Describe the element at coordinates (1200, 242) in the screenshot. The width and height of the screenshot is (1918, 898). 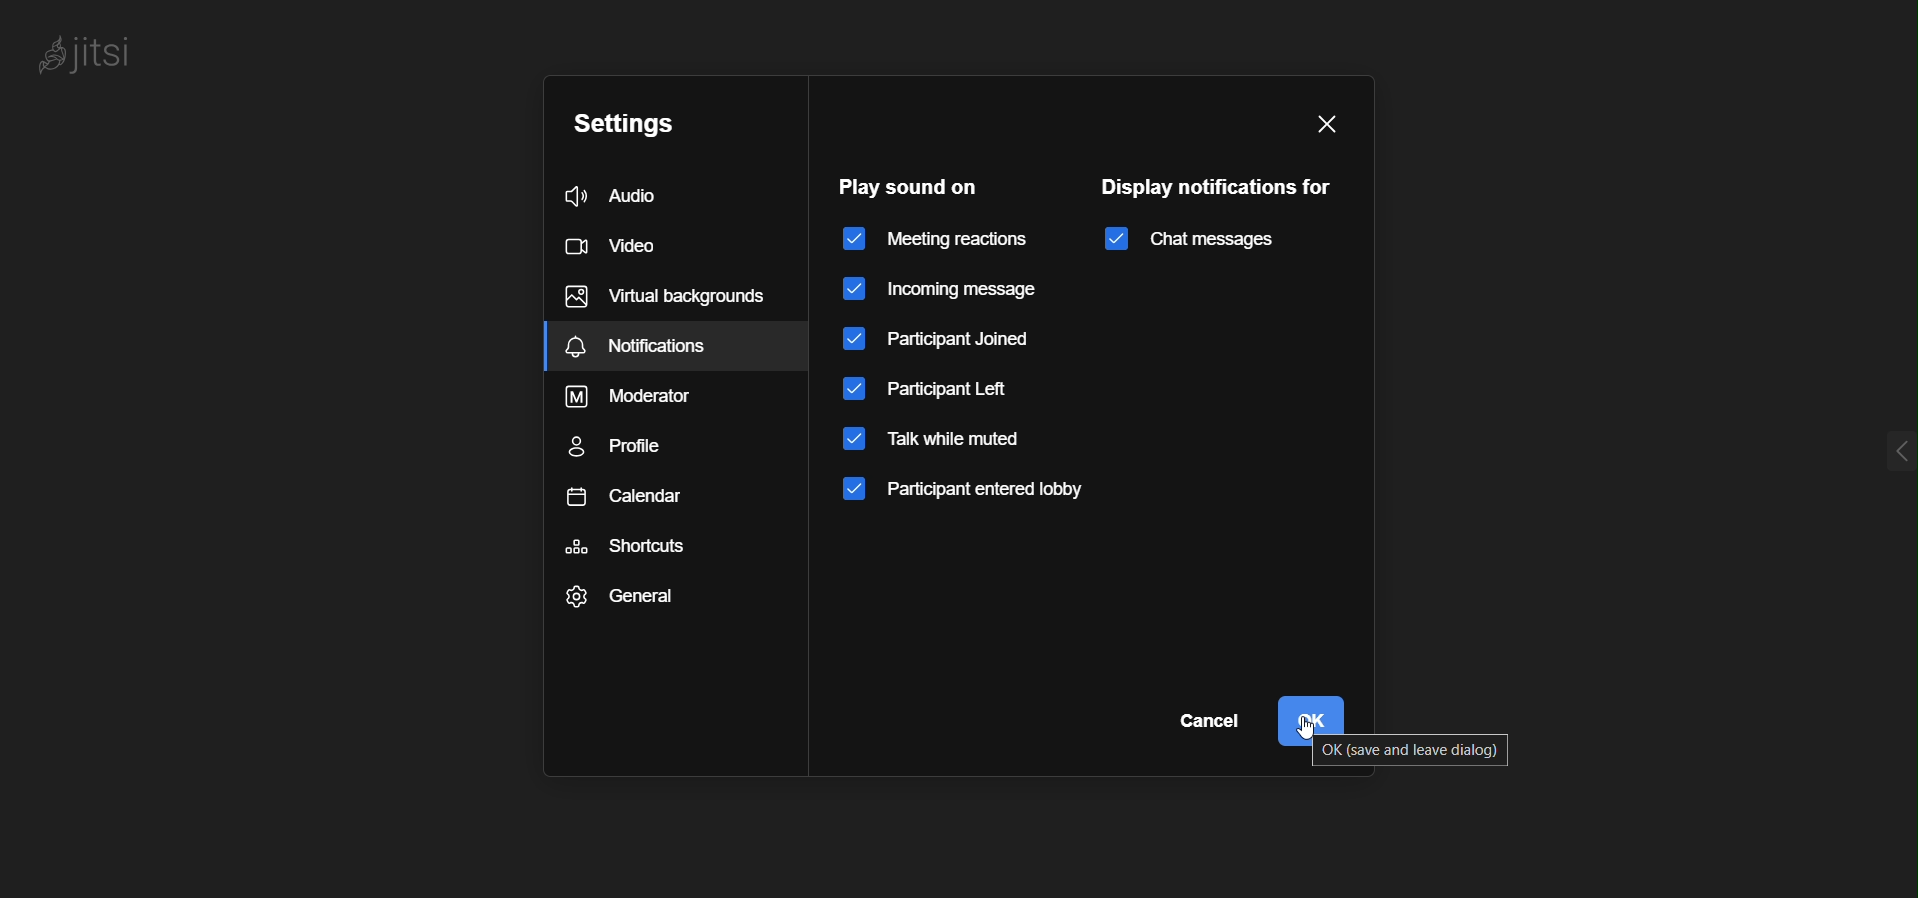
I see `enabled chat messages` at that location.